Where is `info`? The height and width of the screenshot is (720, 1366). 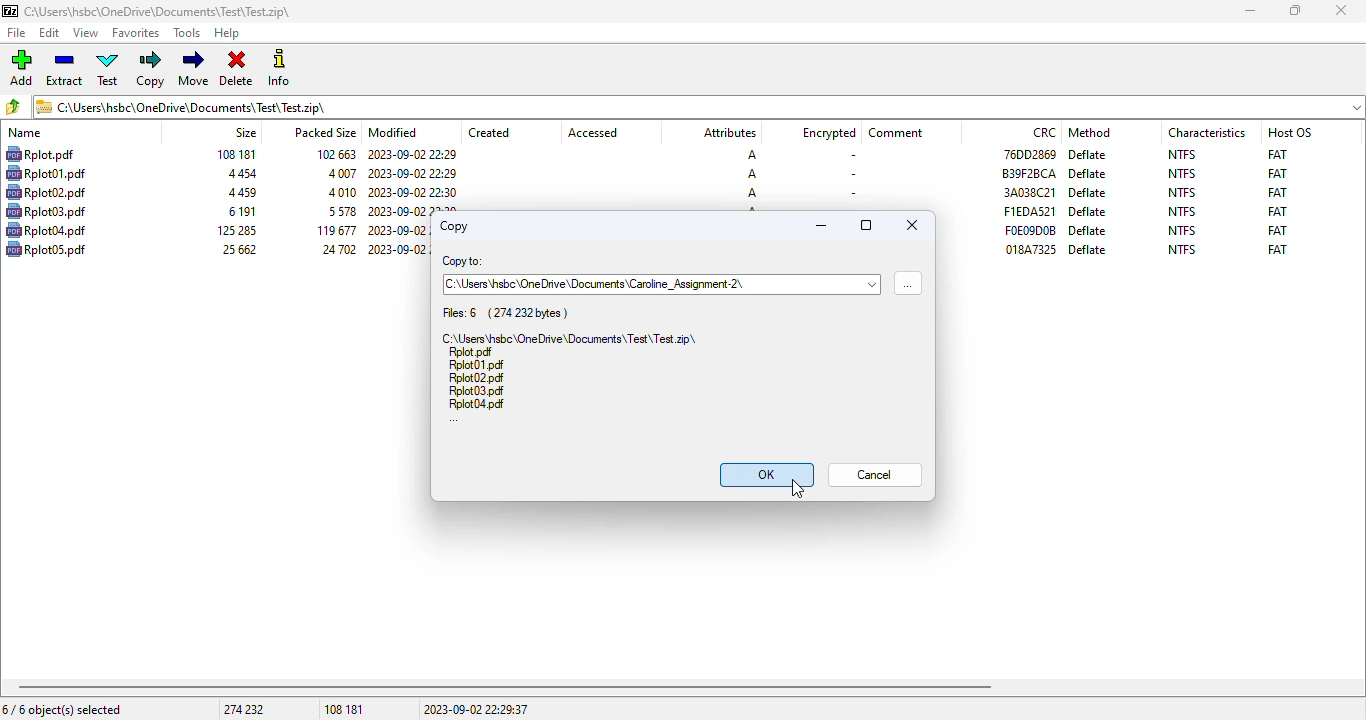
info is located at coordinates (279, 67).